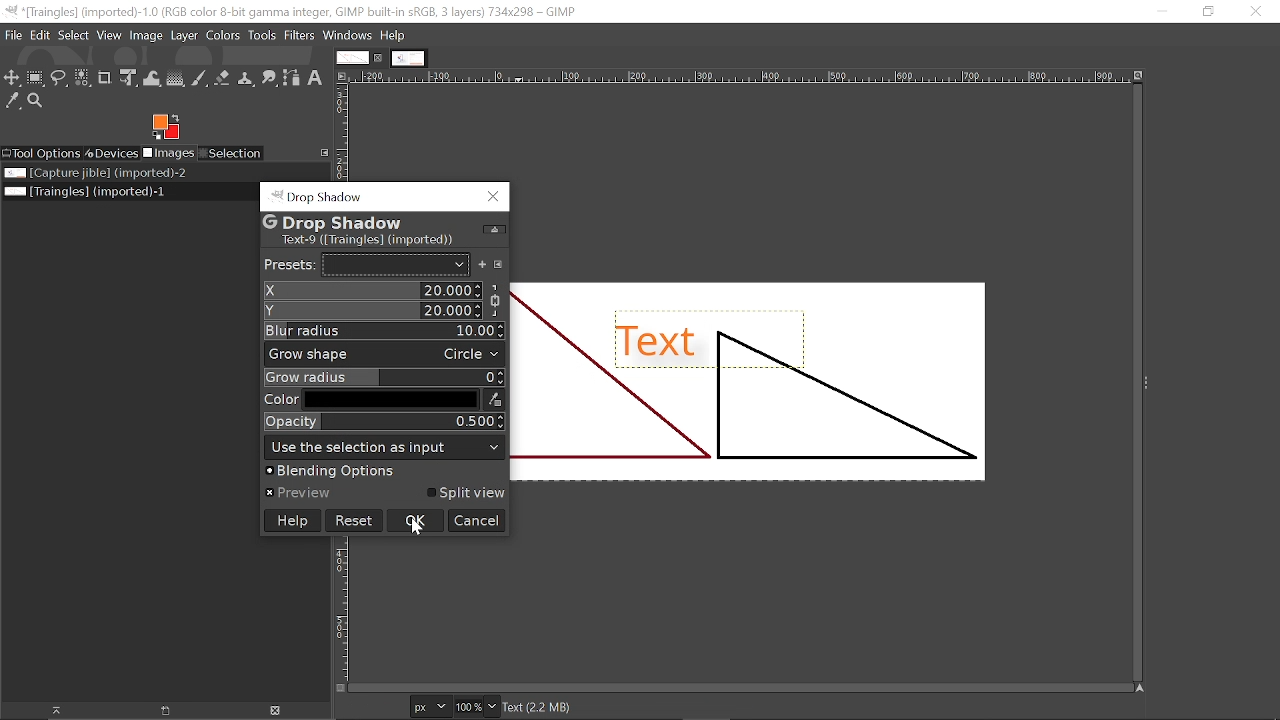  Describe the element at coordinates (1210, 12) in the screenshot. I see `Restore down` at that location.